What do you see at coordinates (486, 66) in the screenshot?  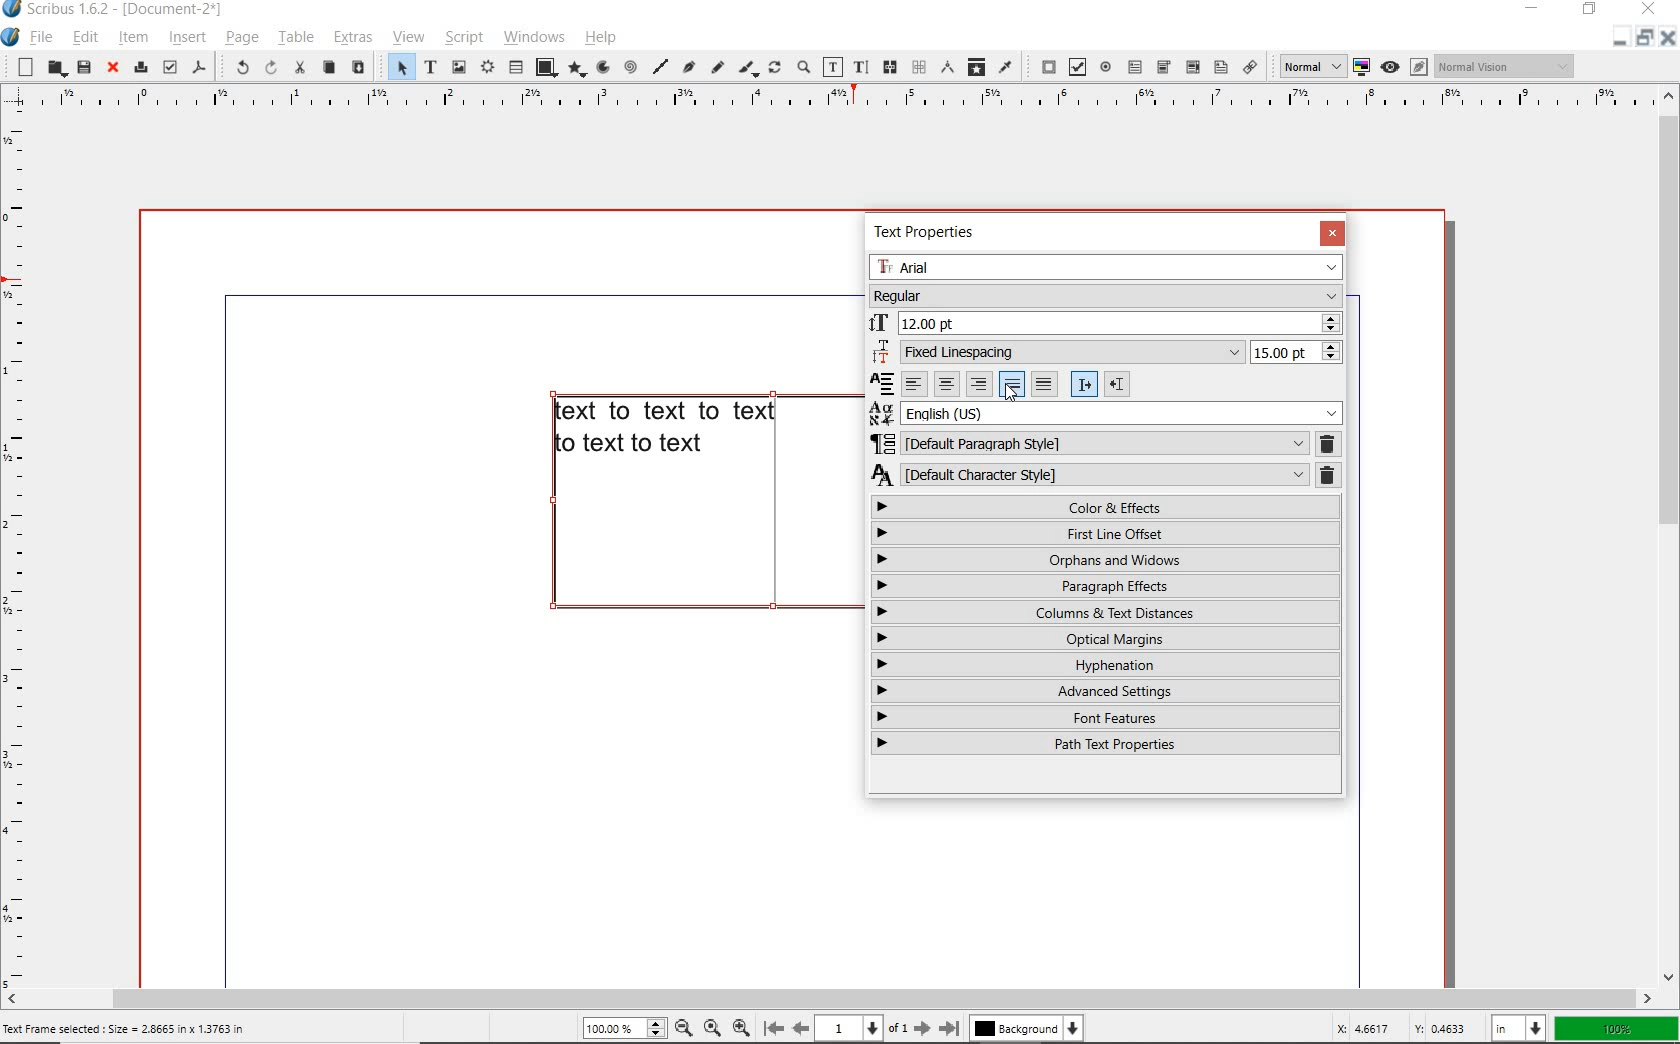 I see `render frame` at bounding box center [486, 66].